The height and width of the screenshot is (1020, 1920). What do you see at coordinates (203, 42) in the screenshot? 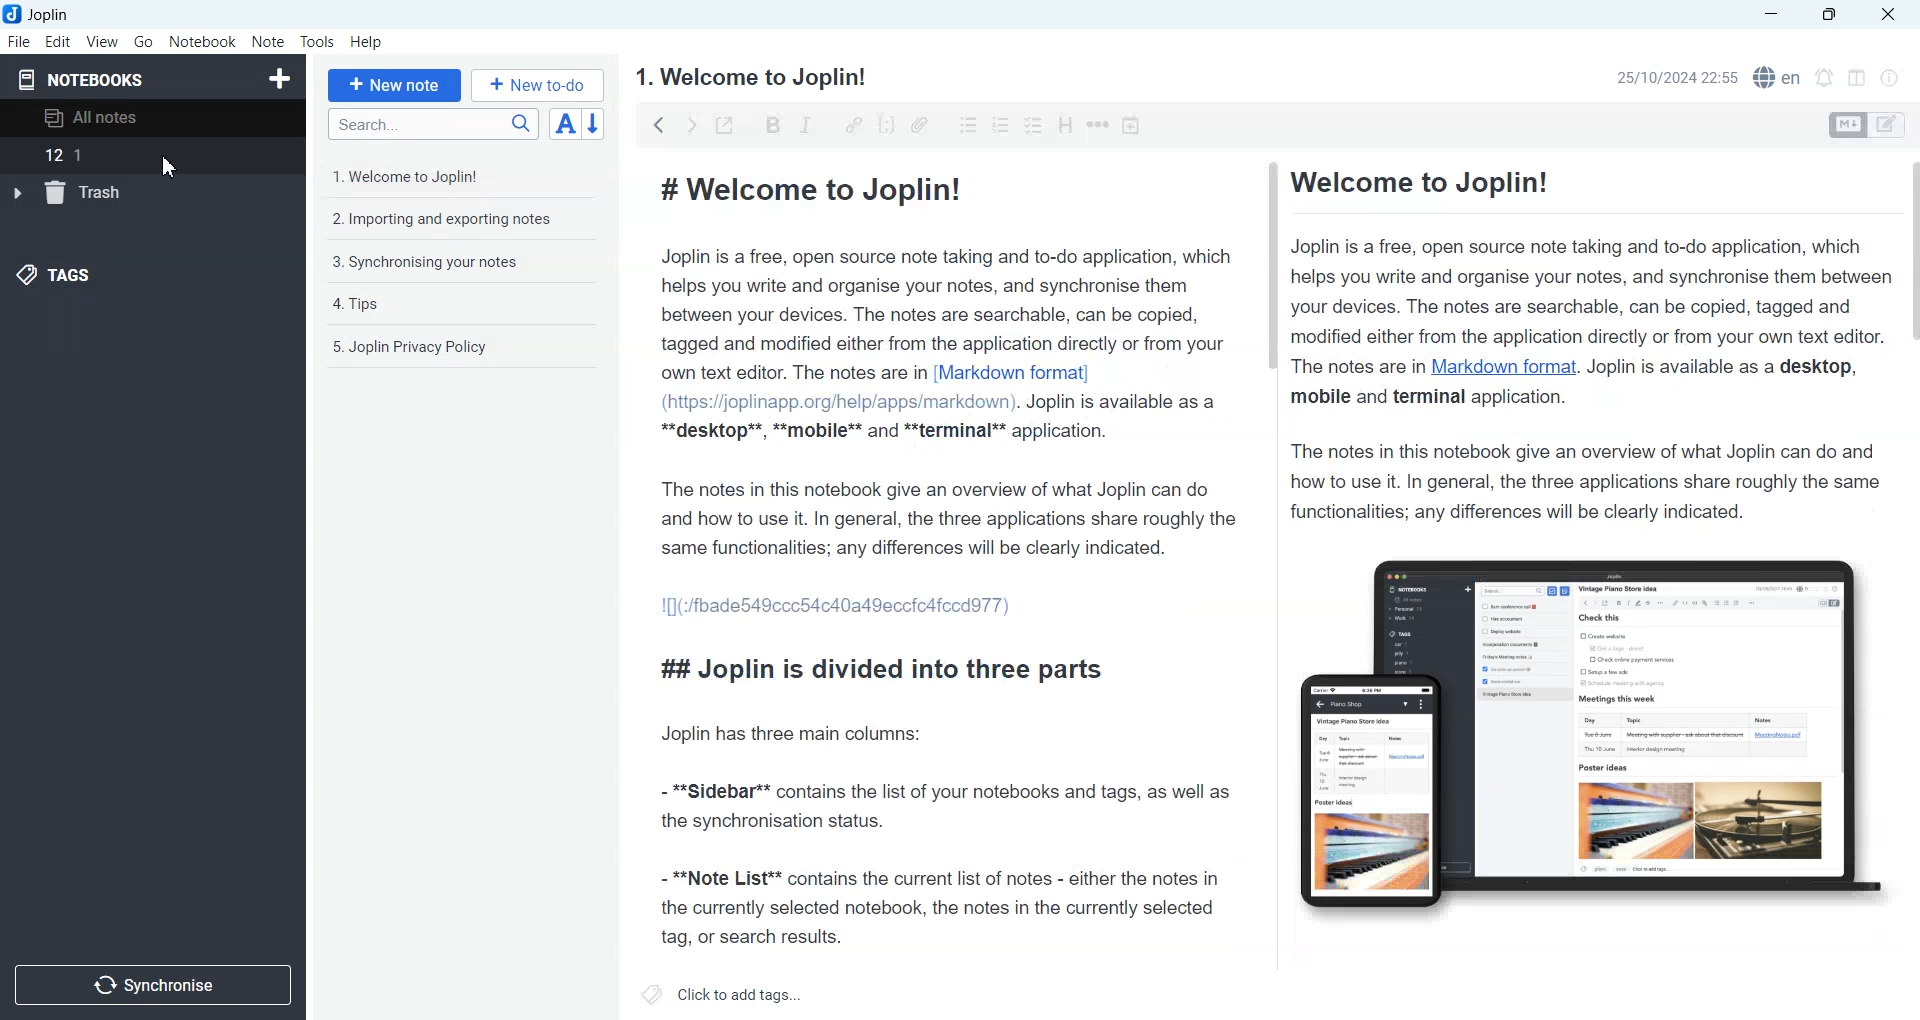
I see `Notebook` at bounding box center [203, 42].